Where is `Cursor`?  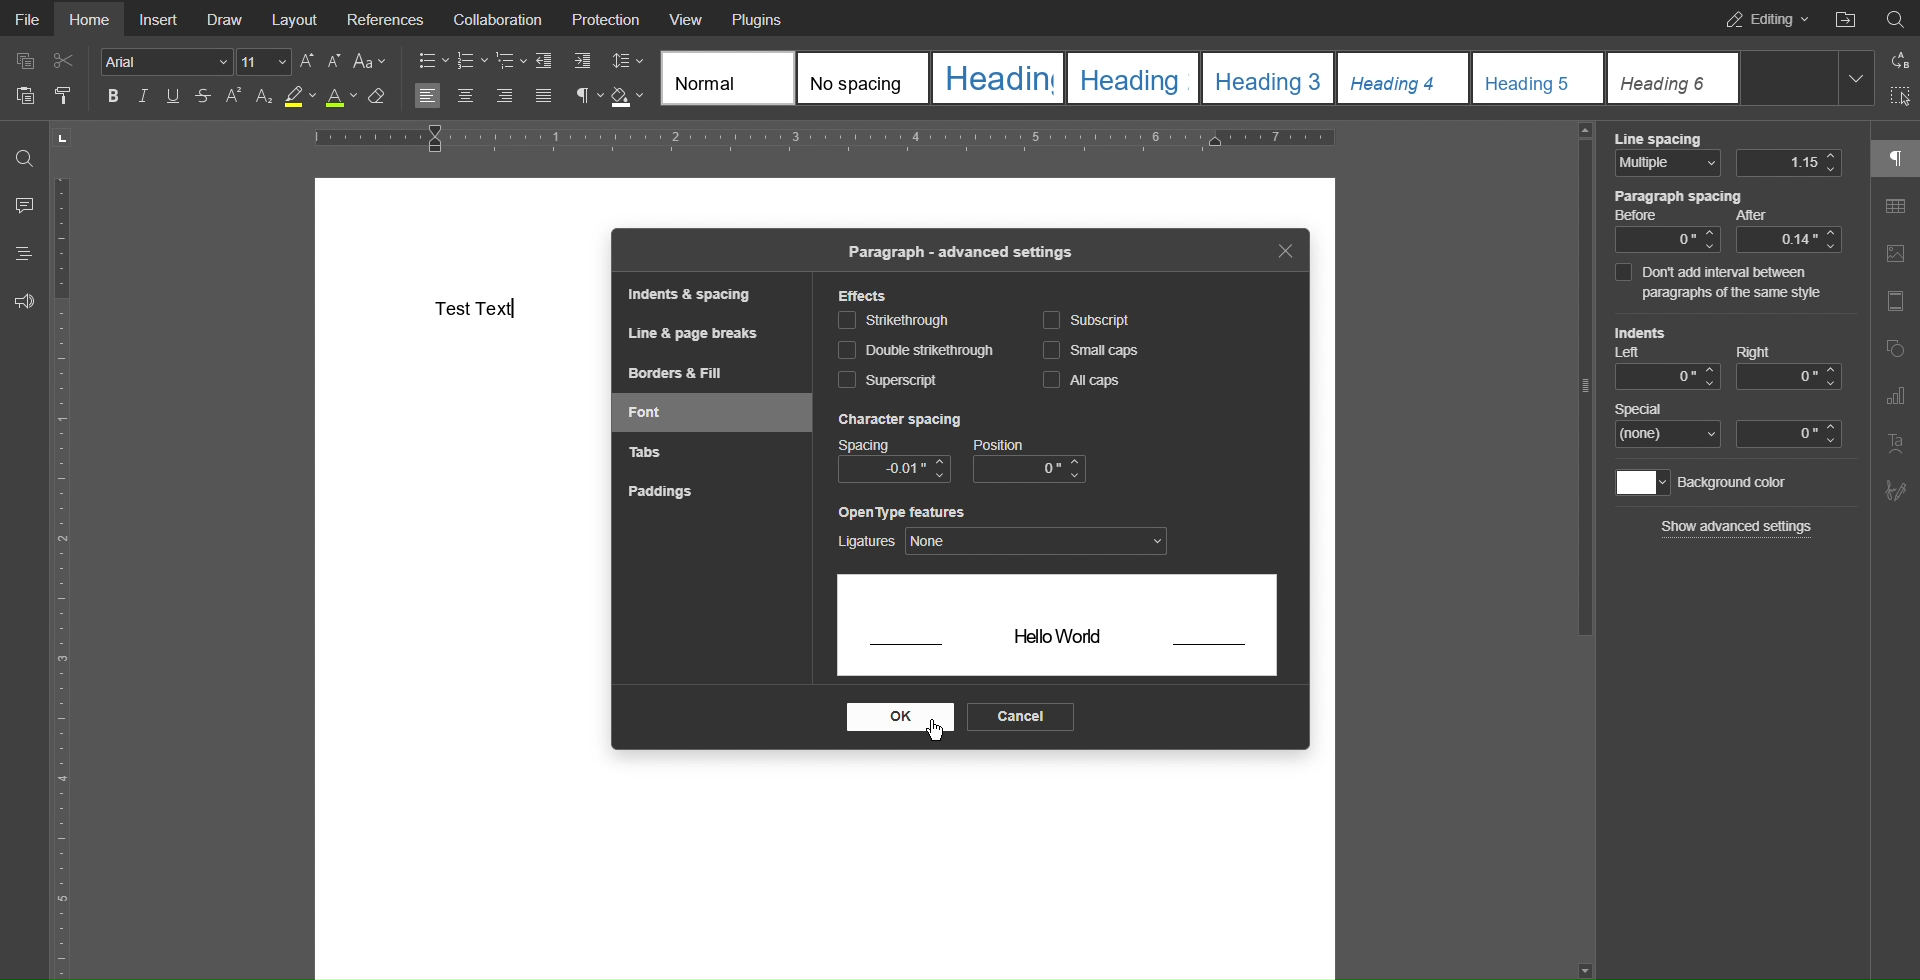 Cursor is located at coordinates (936, 731).